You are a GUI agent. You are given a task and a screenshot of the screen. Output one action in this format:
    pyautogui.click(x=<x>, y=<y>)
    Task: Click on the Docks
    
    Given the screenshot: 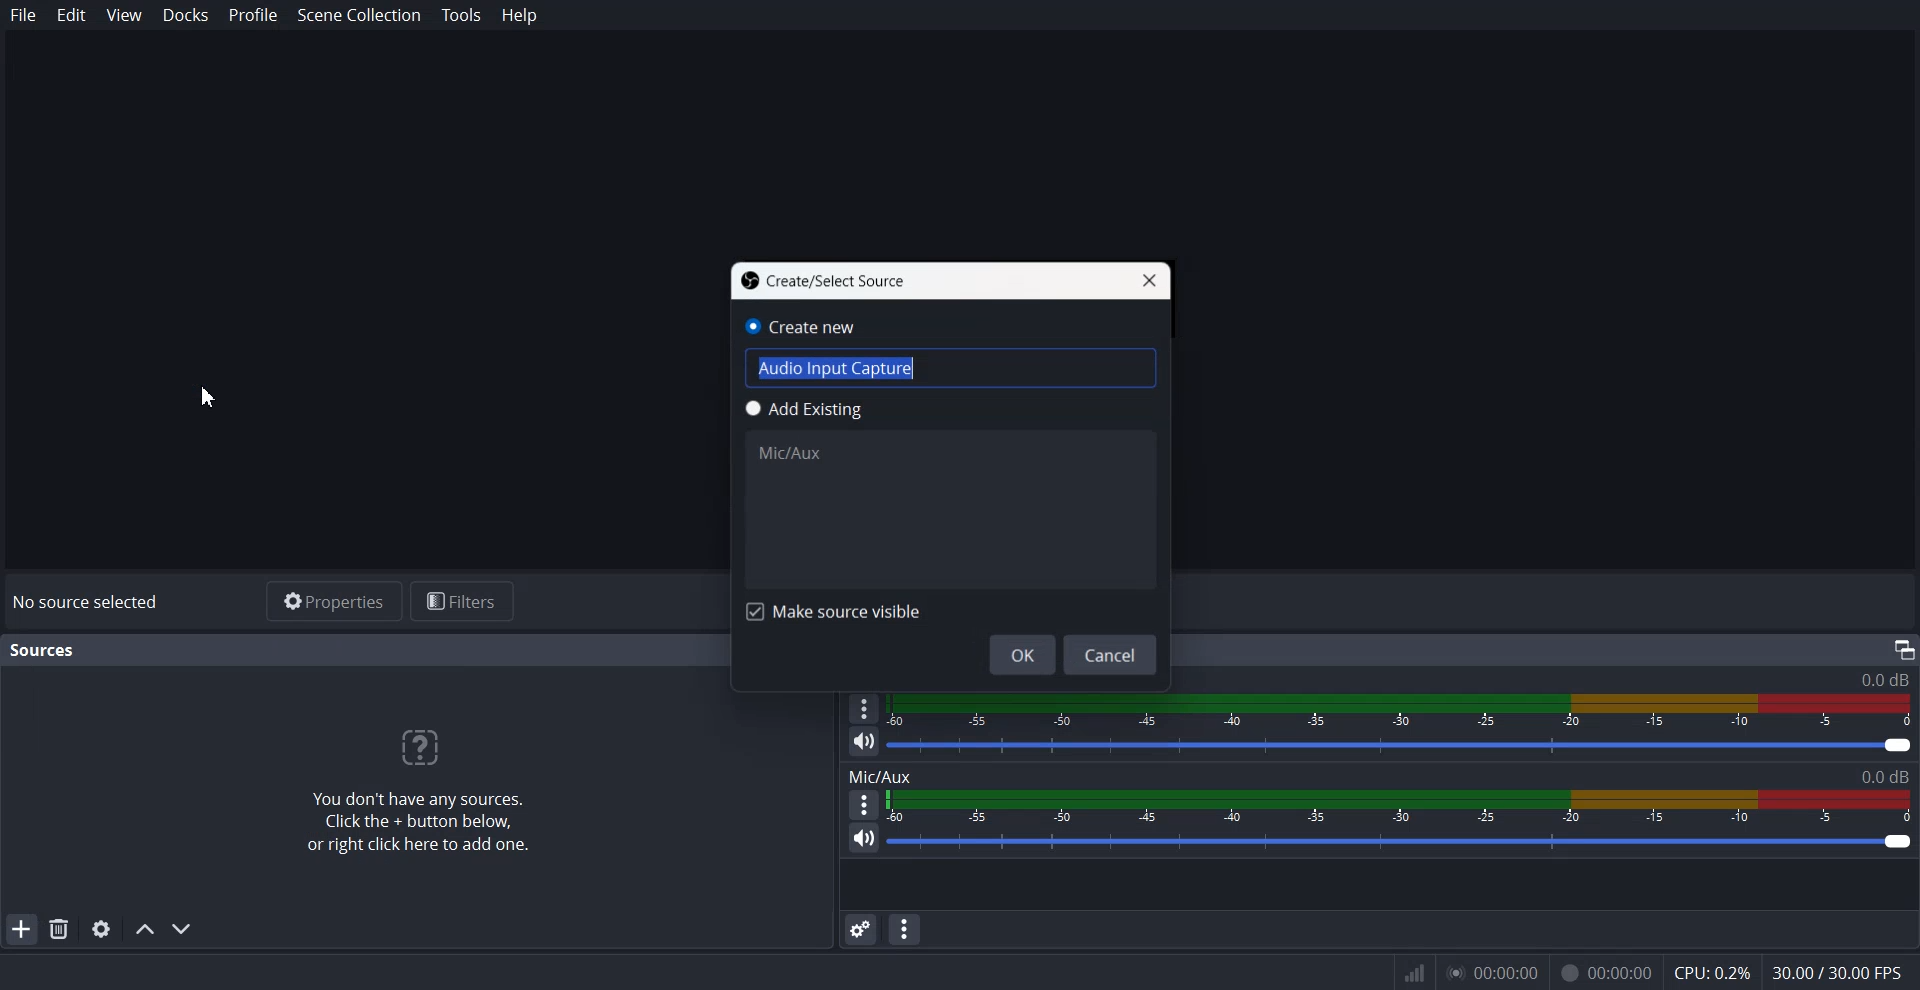 What is the action you would take?
    pyautogui.click(x=186, y=16)
    